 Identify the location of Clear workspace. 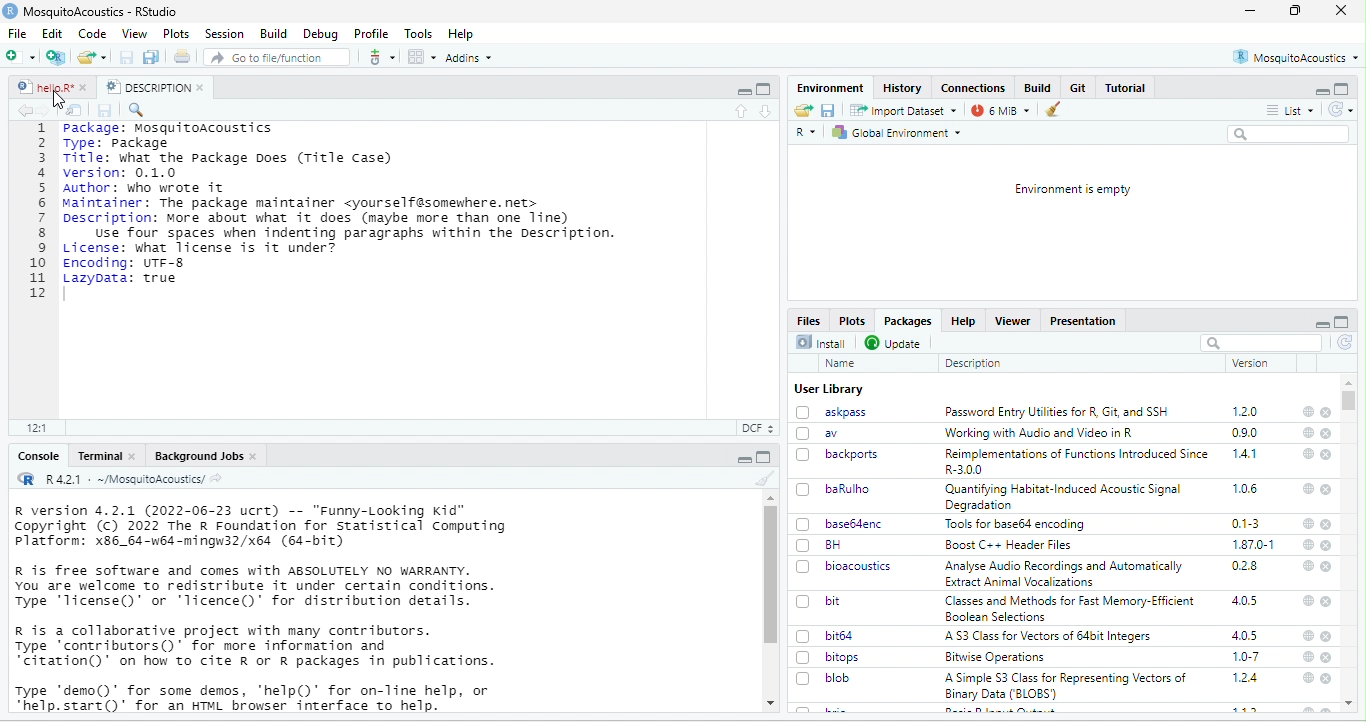
(1057, 109).